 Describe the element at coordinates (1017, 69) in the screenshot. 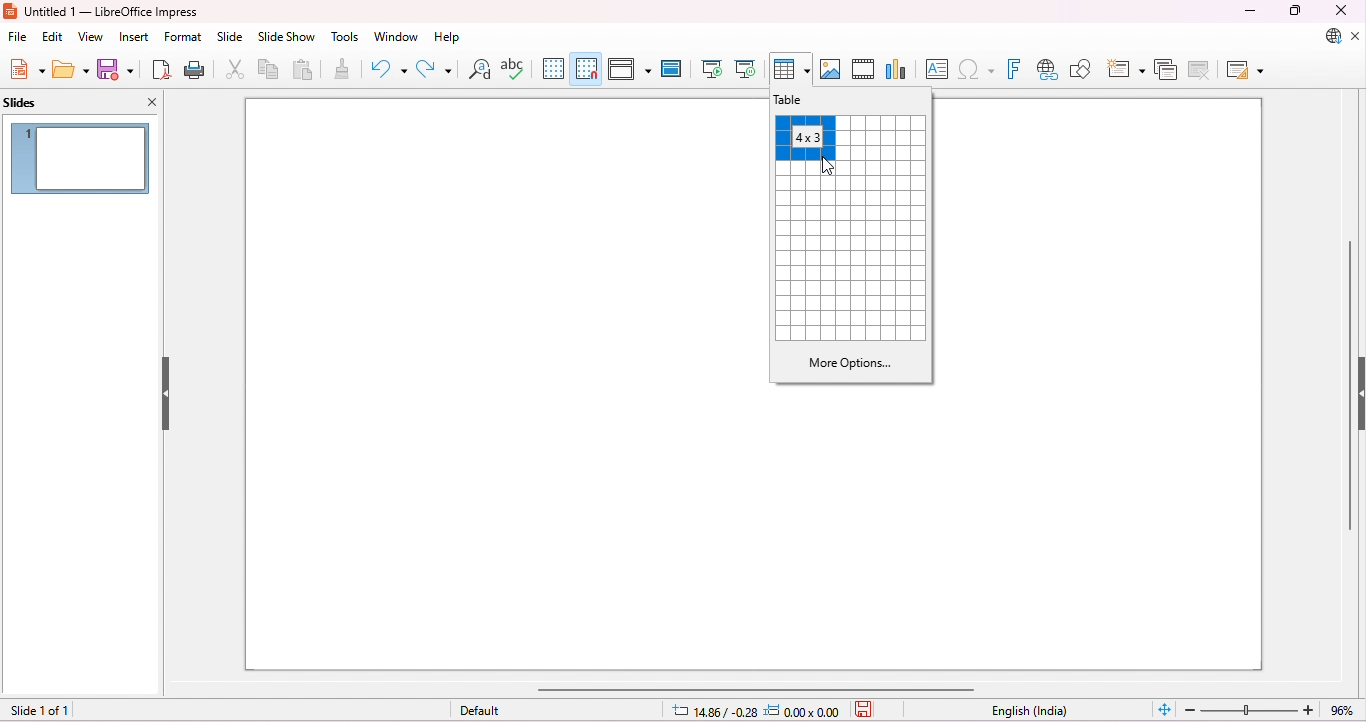

I see `insert fontwork text` at that location.